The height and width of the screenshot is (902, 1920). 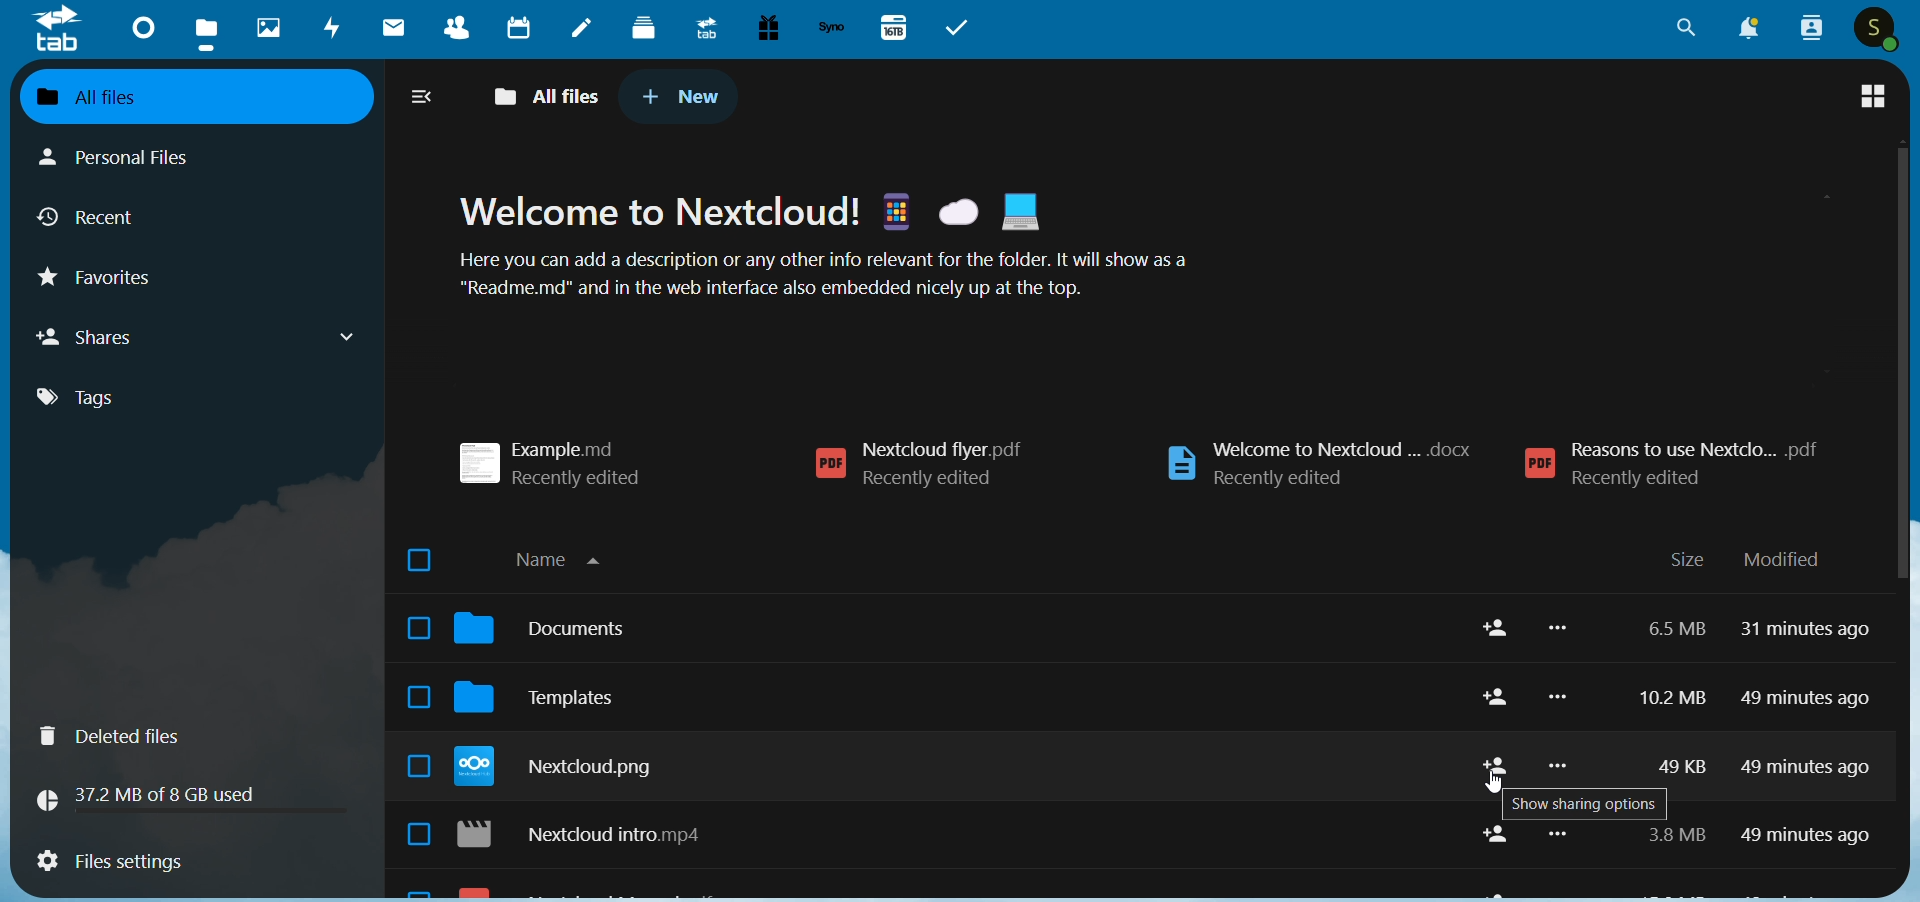 What do you see at coordinates (450, 31) in the screenshot?
I see `contacts` at bounding box center [450, 31].